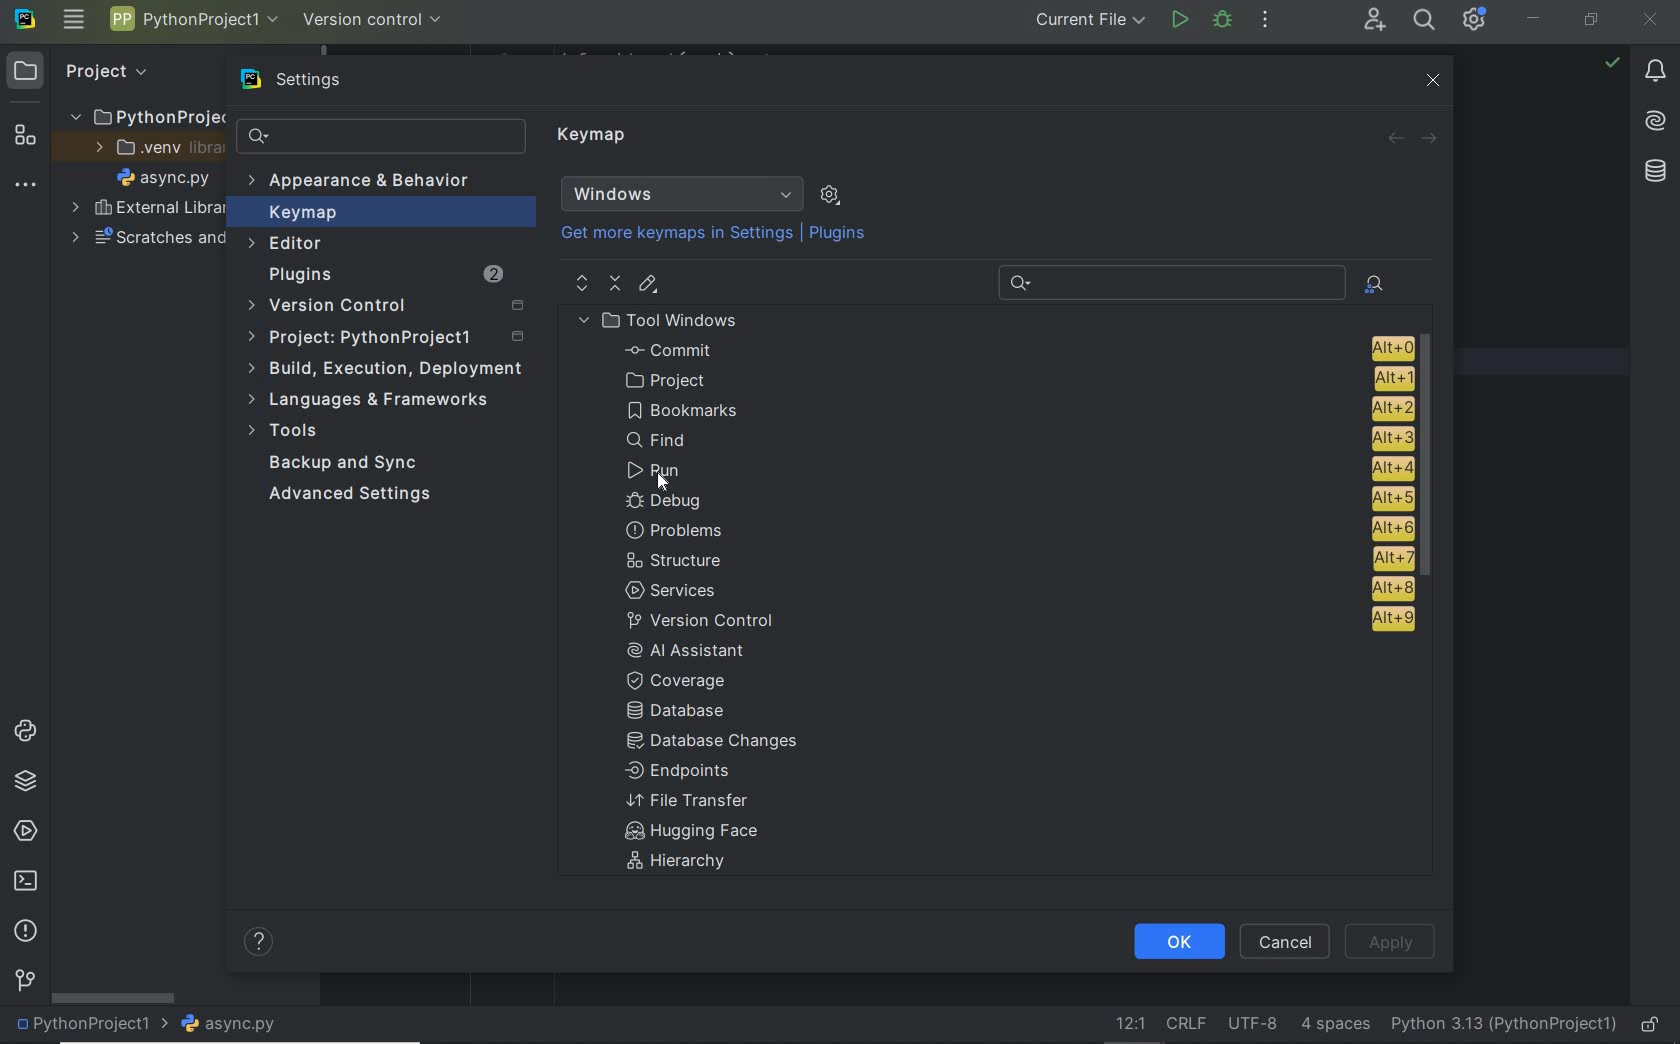  Describe the element at coordinates (1017, 588) in the screenshot. I see `services` at that location.